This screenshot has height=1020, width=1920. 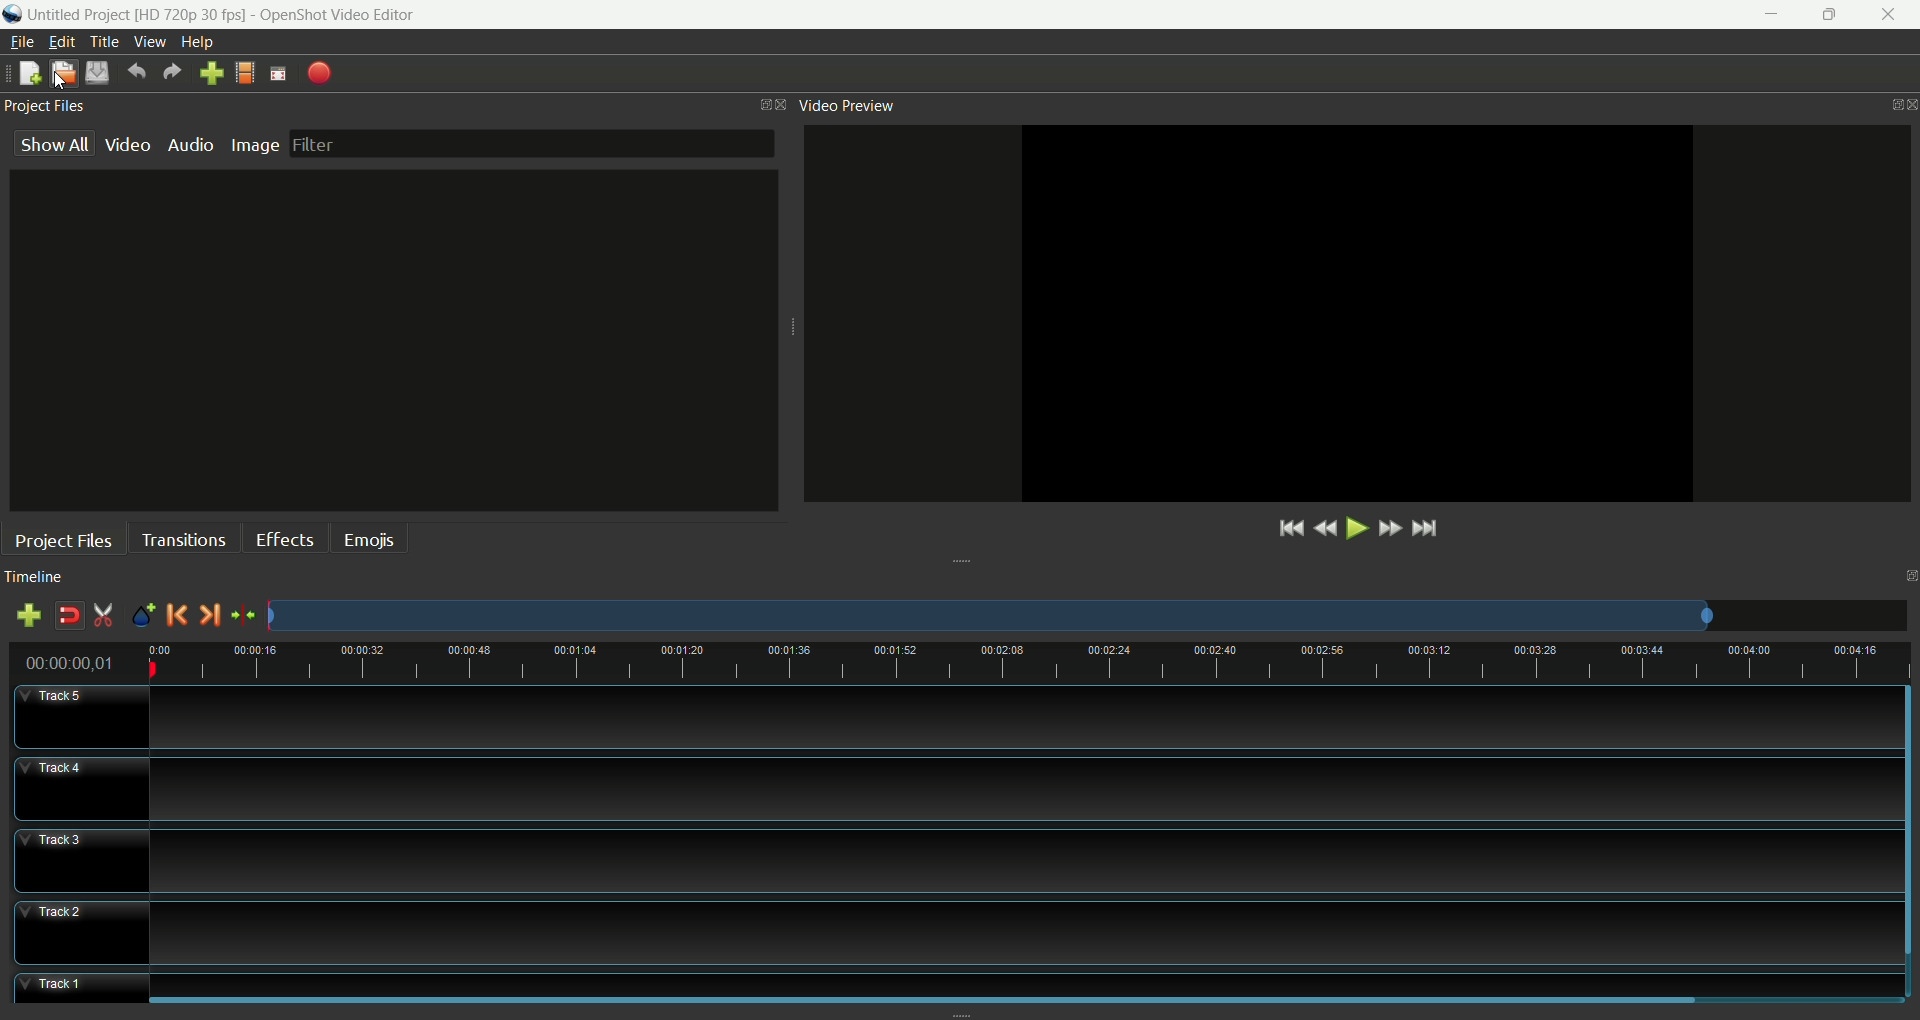 What do you see at coordinates (191, 145) in the screenshot?
I see `audio` at bounding box center [191, 145].